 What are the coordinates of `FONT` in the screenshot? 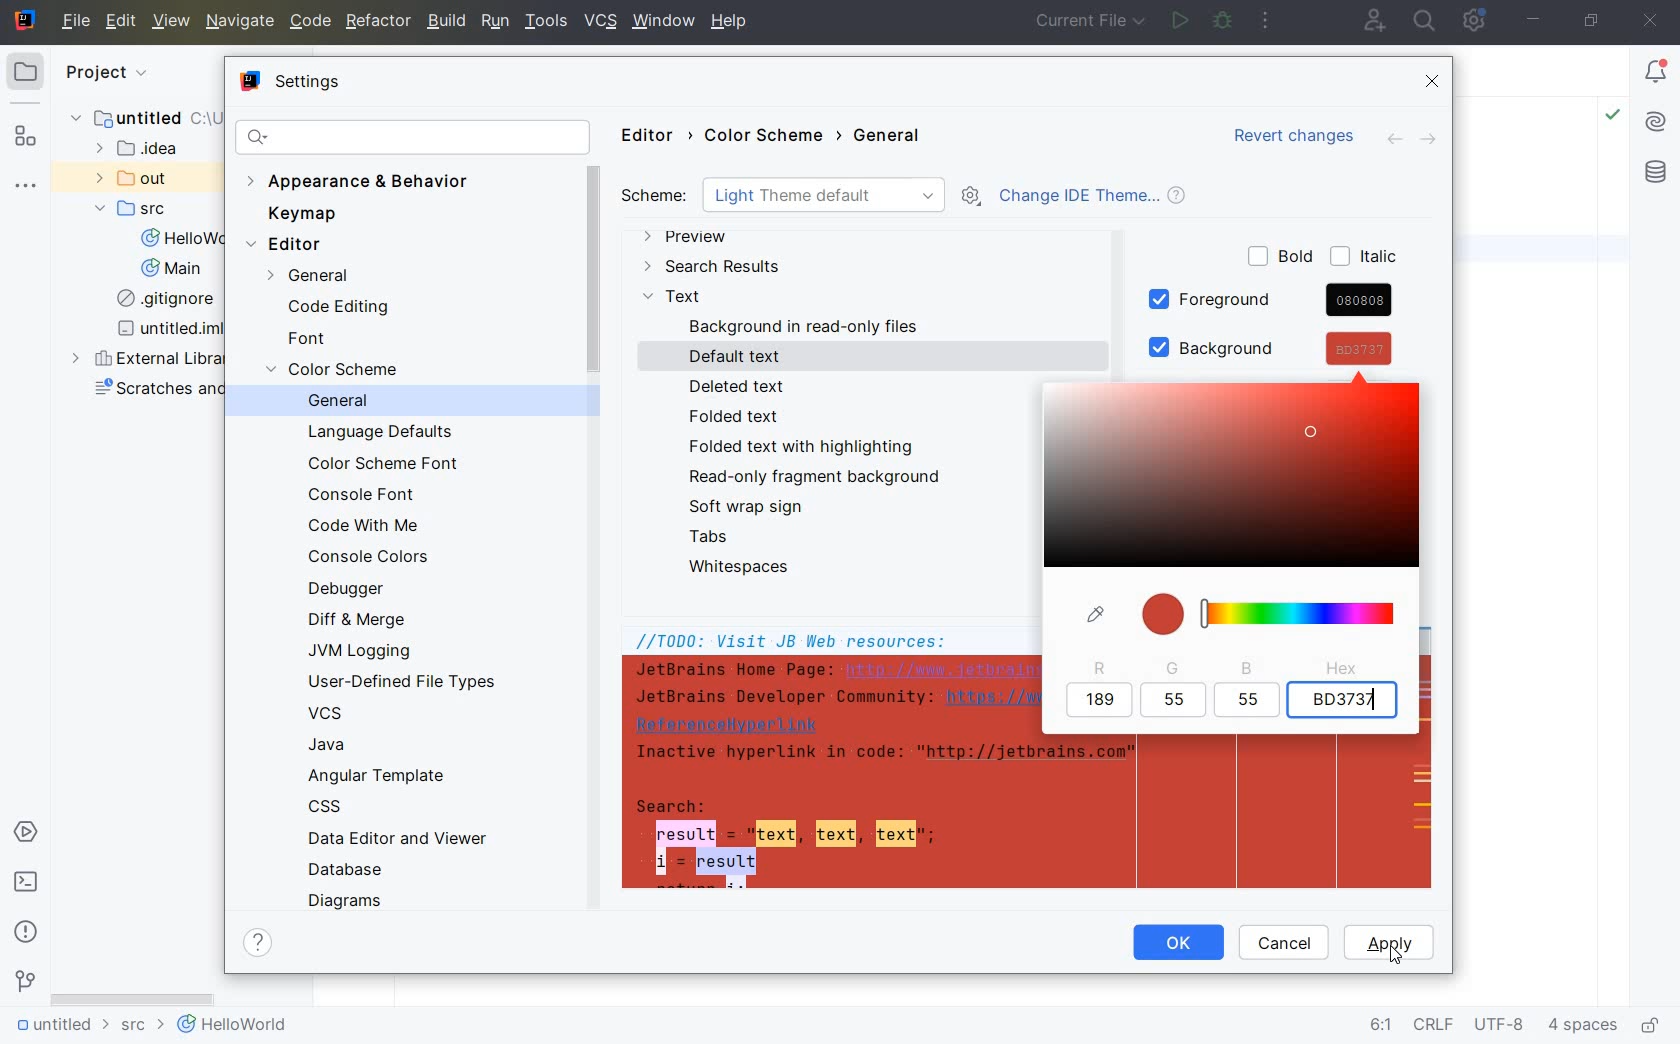 It's located at (313, 340).